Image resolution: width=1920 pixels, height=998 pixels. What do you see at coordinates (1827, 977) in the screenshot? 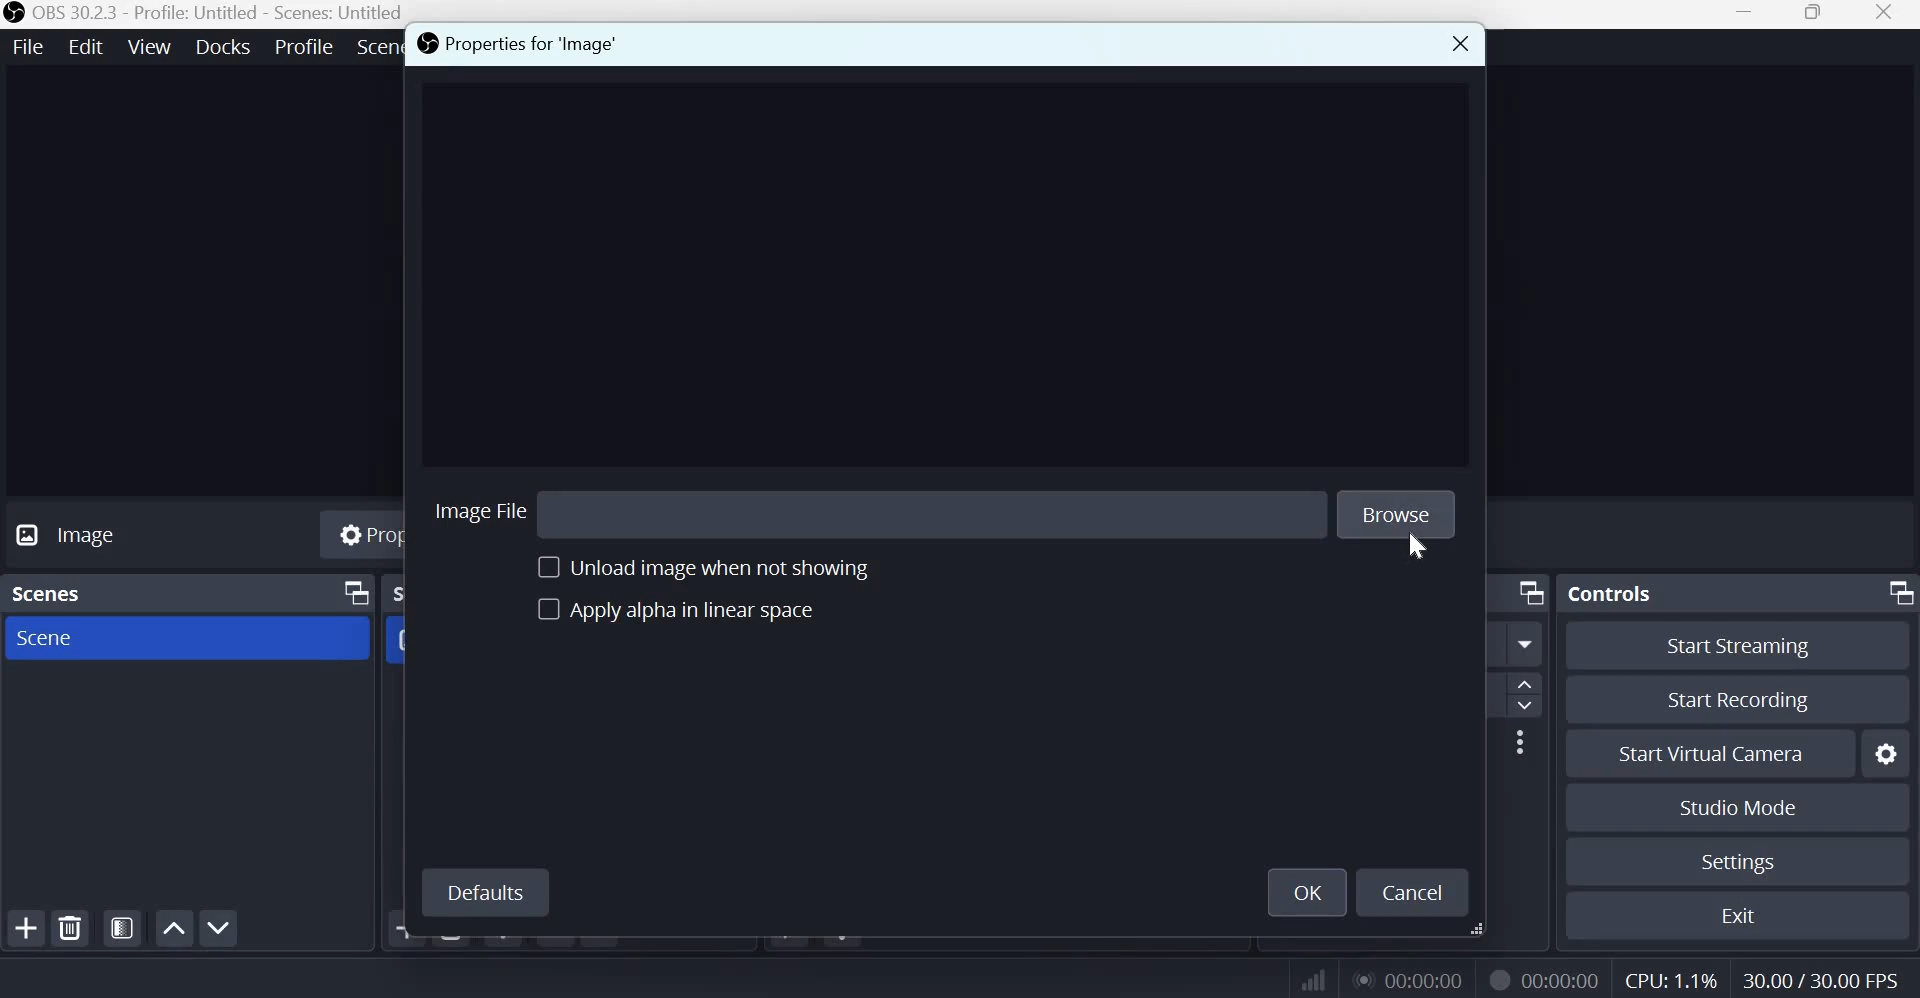
I see `30.00/30.00 FPS` at bounding box center [1827, 977].